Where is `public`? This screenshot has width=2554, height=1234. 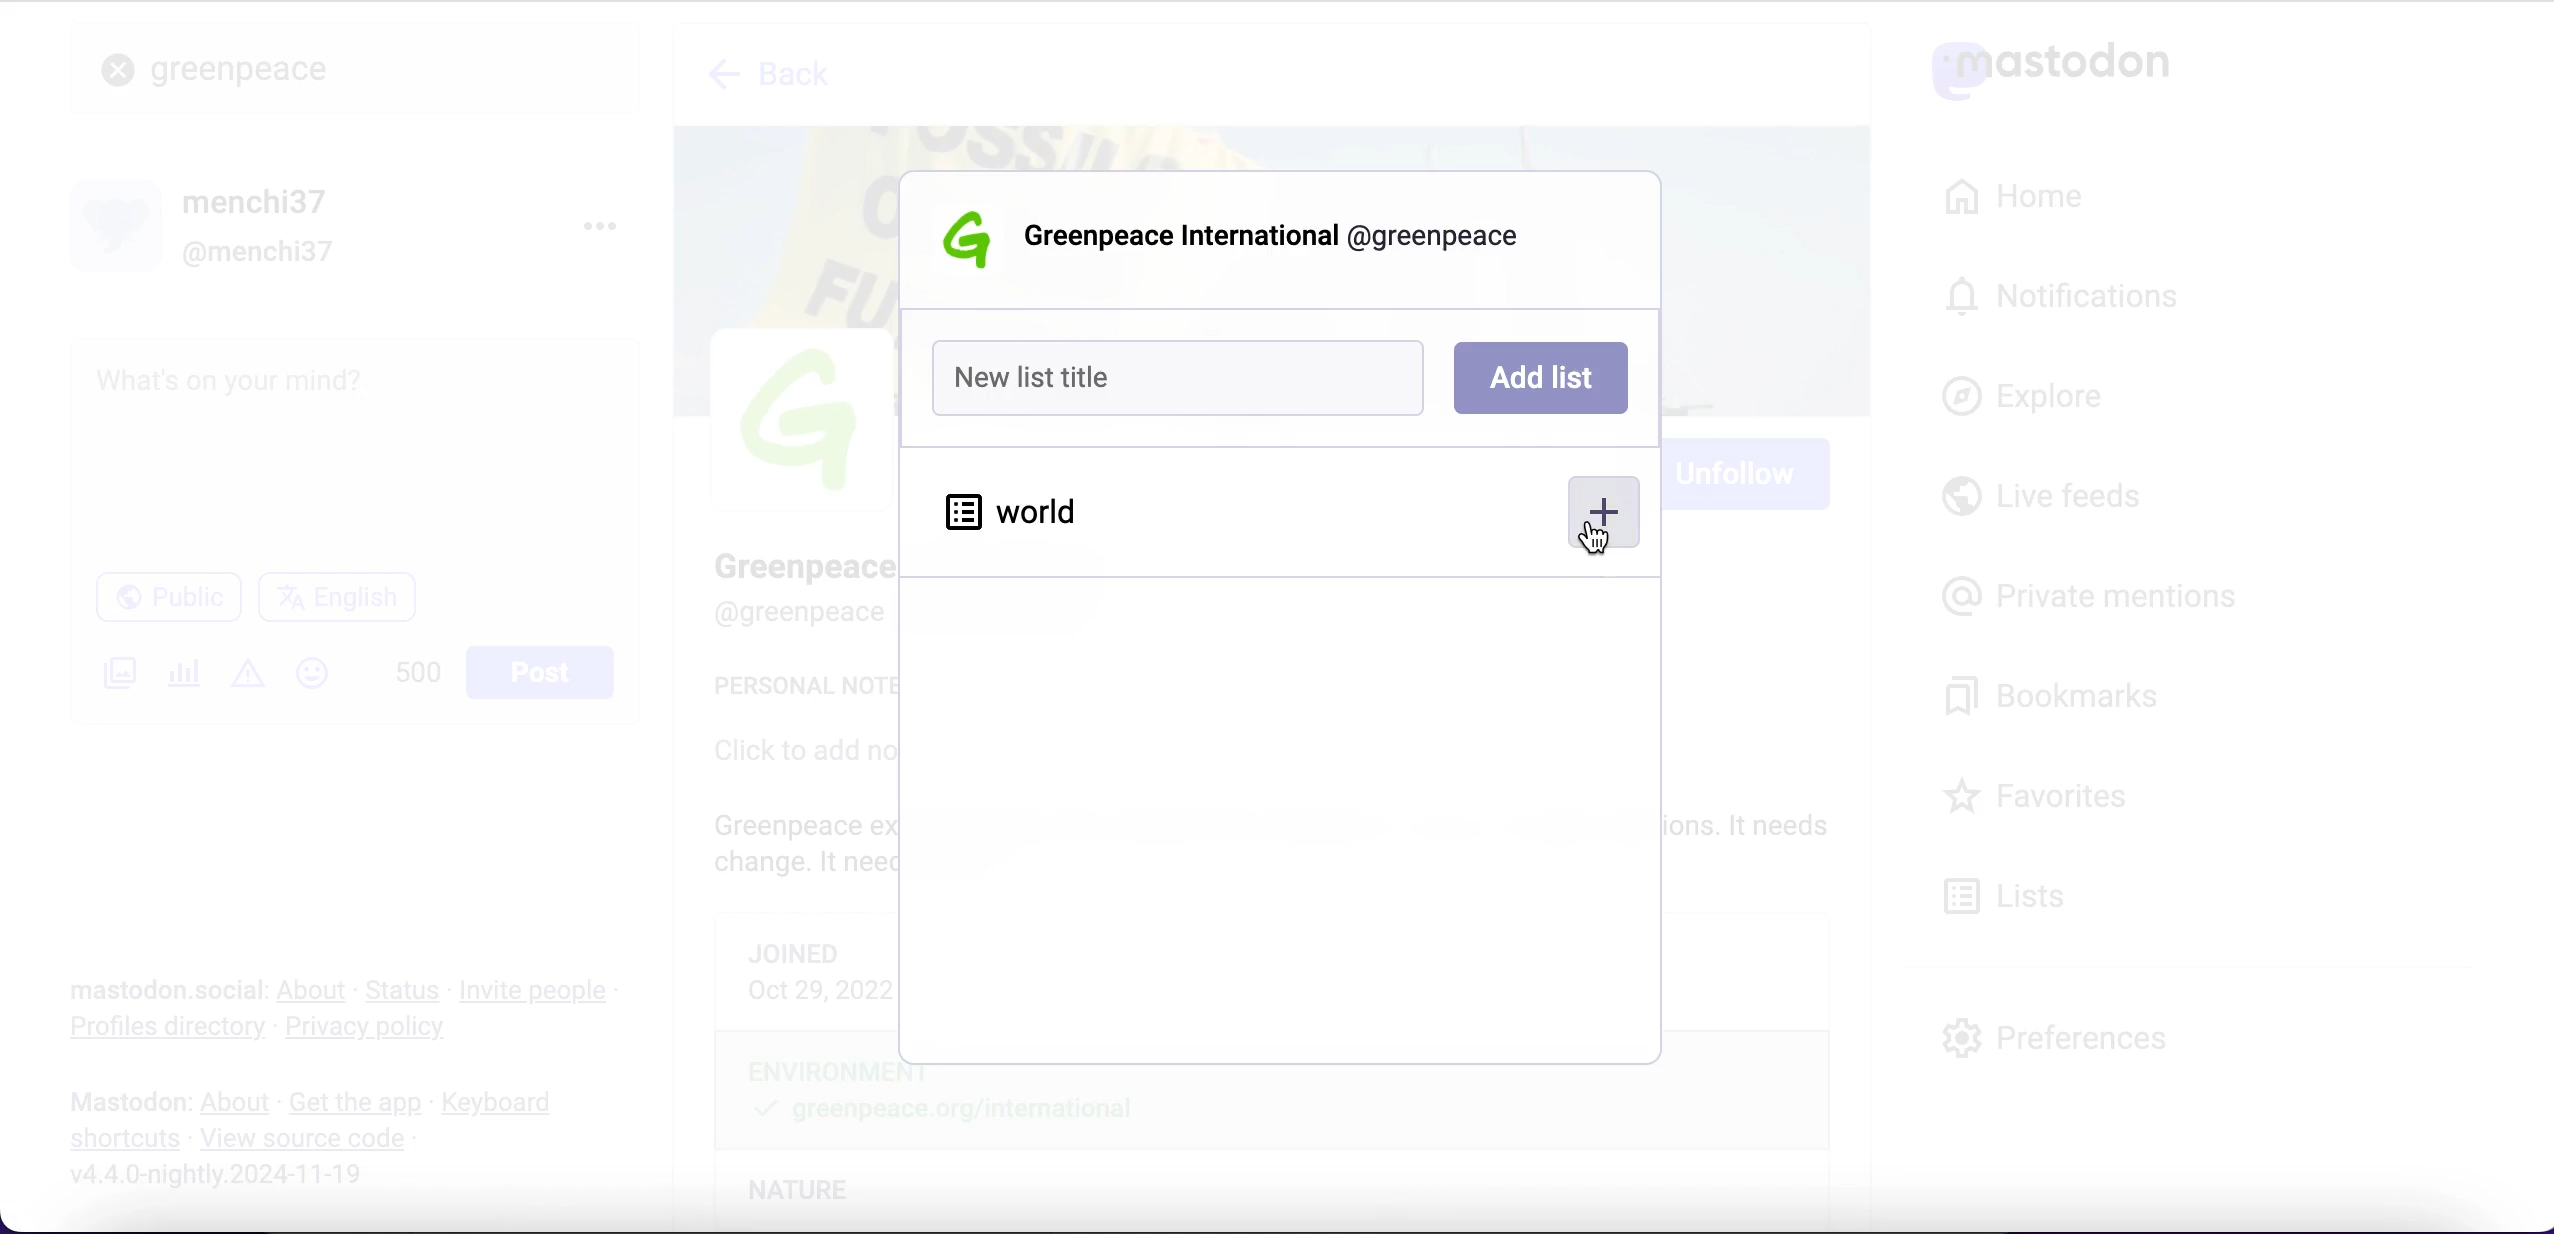
public is located at coordinates (166, 602).